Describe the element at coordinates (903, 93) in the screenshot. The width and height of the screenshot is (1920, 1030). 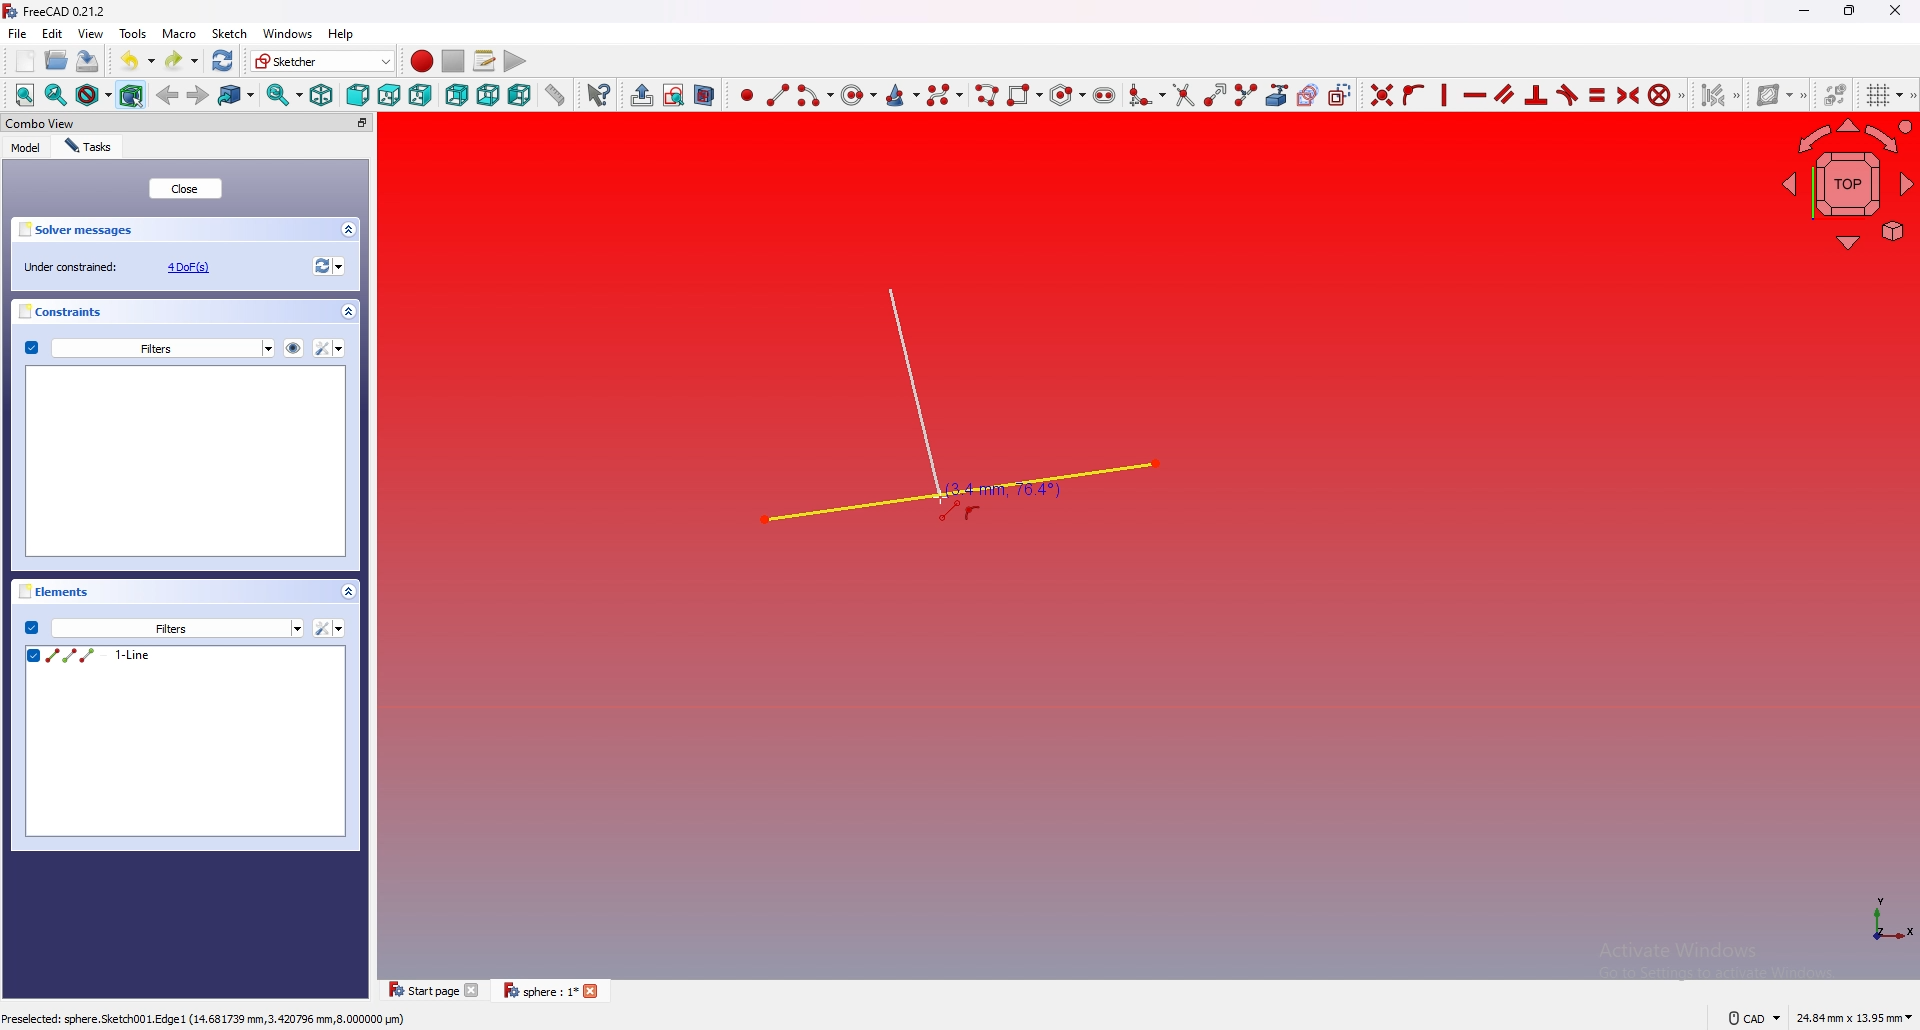
I see `Create conic` at that location.